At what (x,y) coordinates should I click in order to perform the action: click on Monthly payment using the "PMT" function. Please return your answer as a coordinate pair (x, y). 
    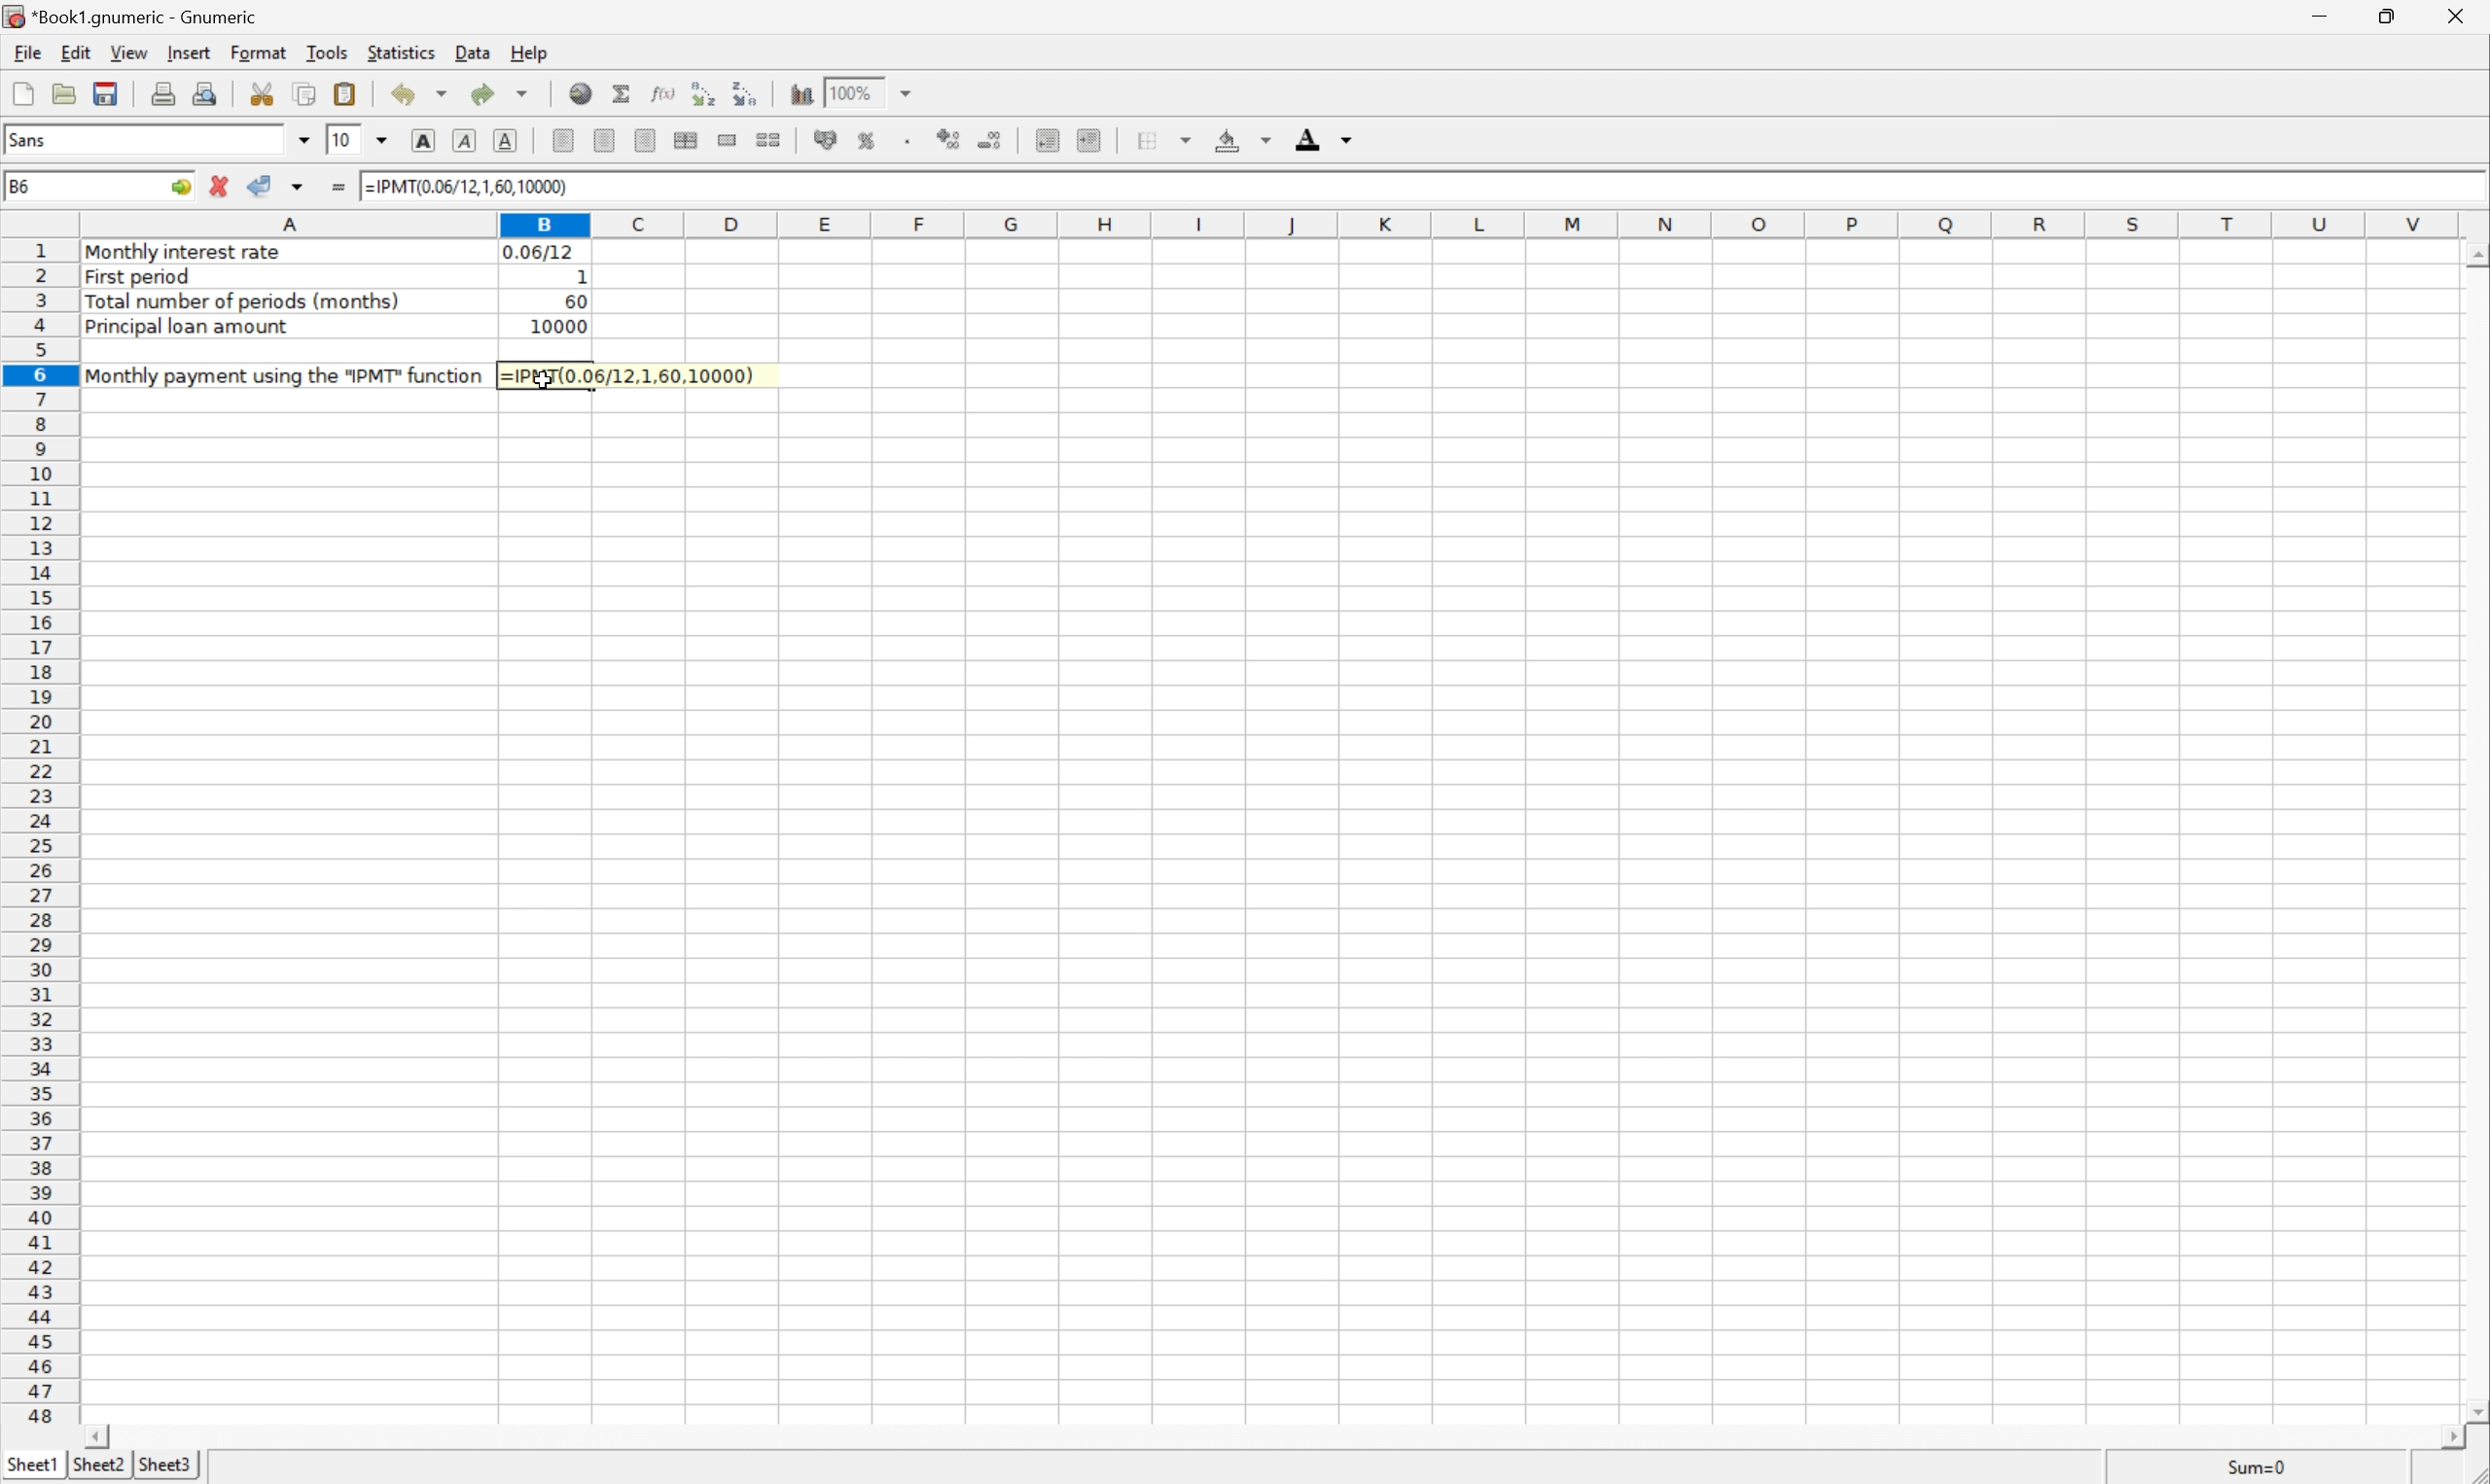
    Looking at the image, I should click on (285, 375).